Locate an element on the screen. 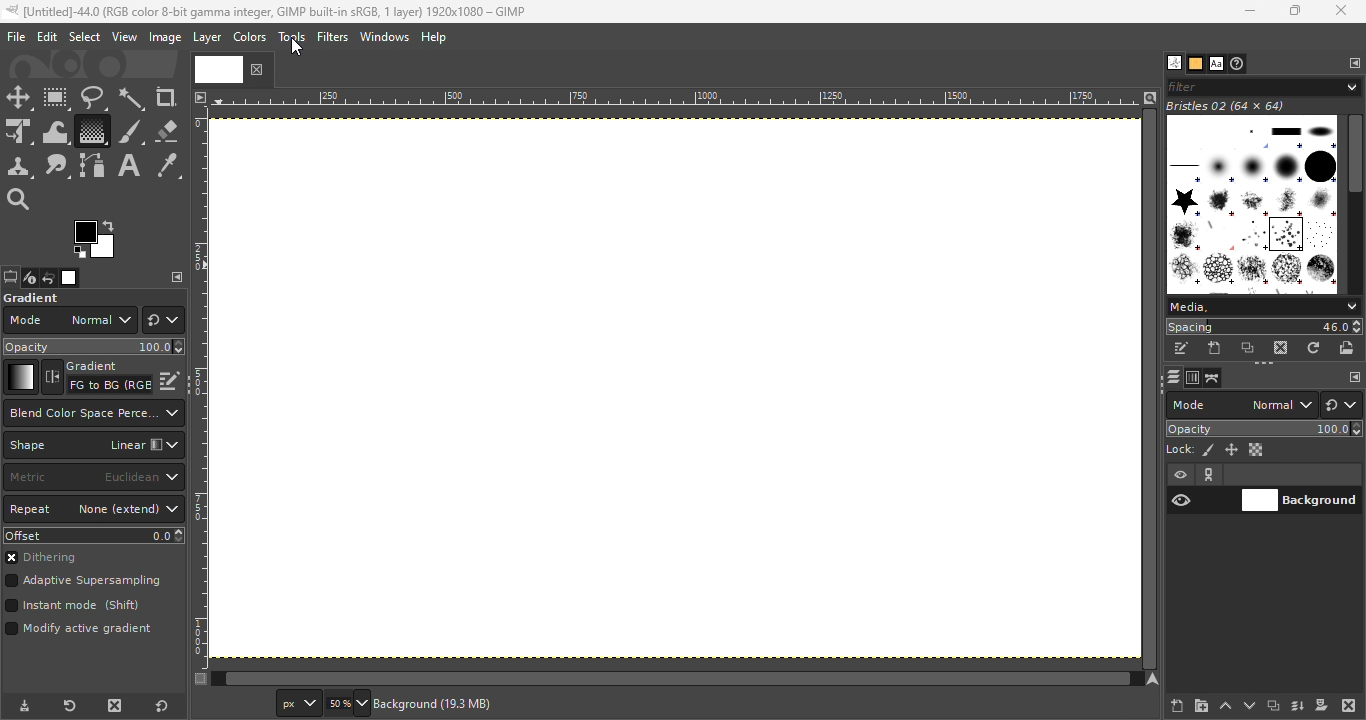  Edit this brush is located at coordinates (1181, 349).